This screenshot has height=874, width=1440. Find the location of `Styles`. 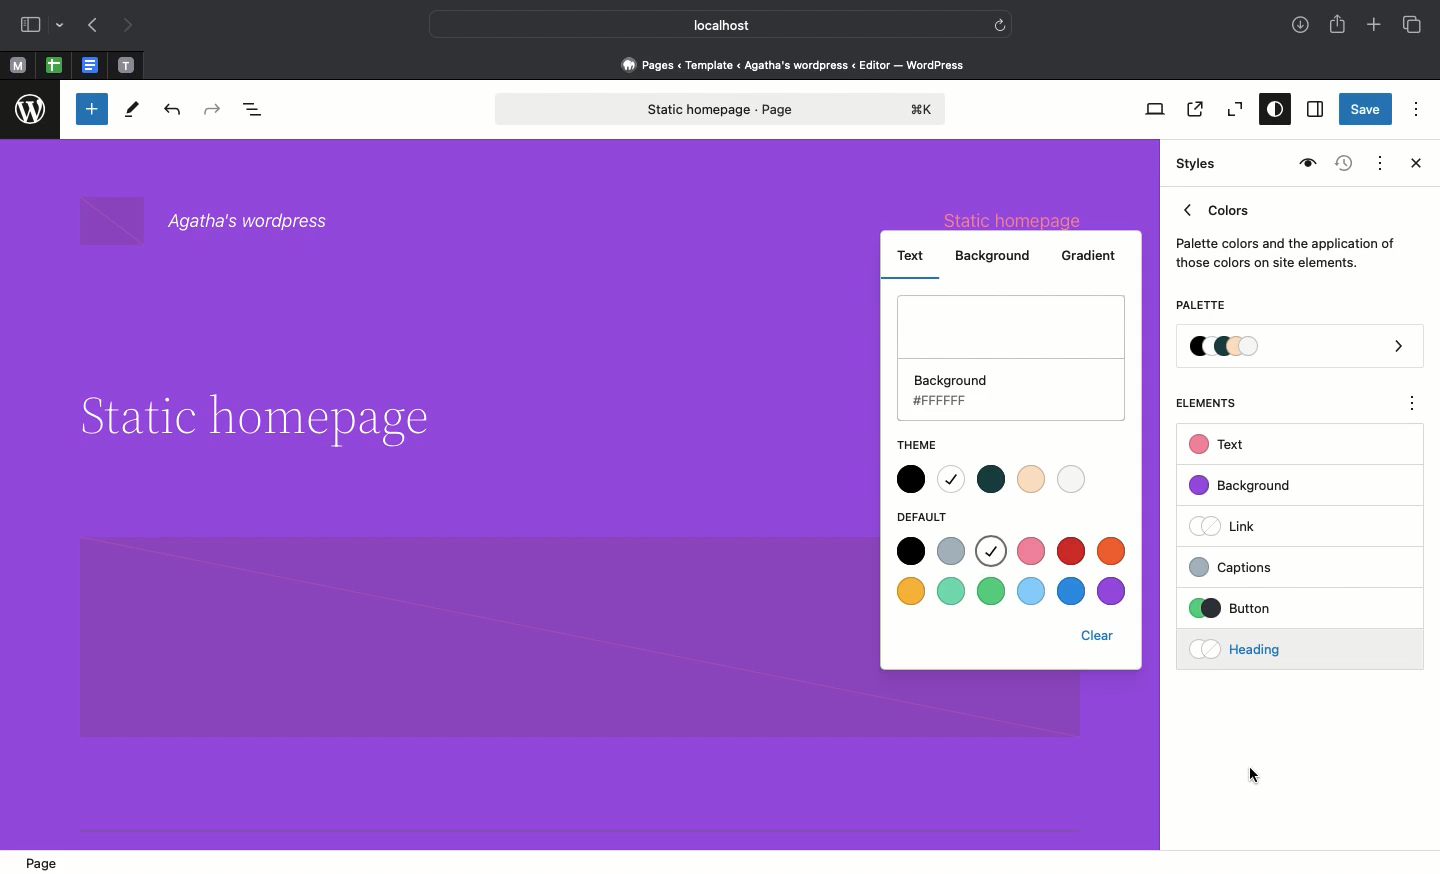

Styles is located at coordinates (1198, 164).